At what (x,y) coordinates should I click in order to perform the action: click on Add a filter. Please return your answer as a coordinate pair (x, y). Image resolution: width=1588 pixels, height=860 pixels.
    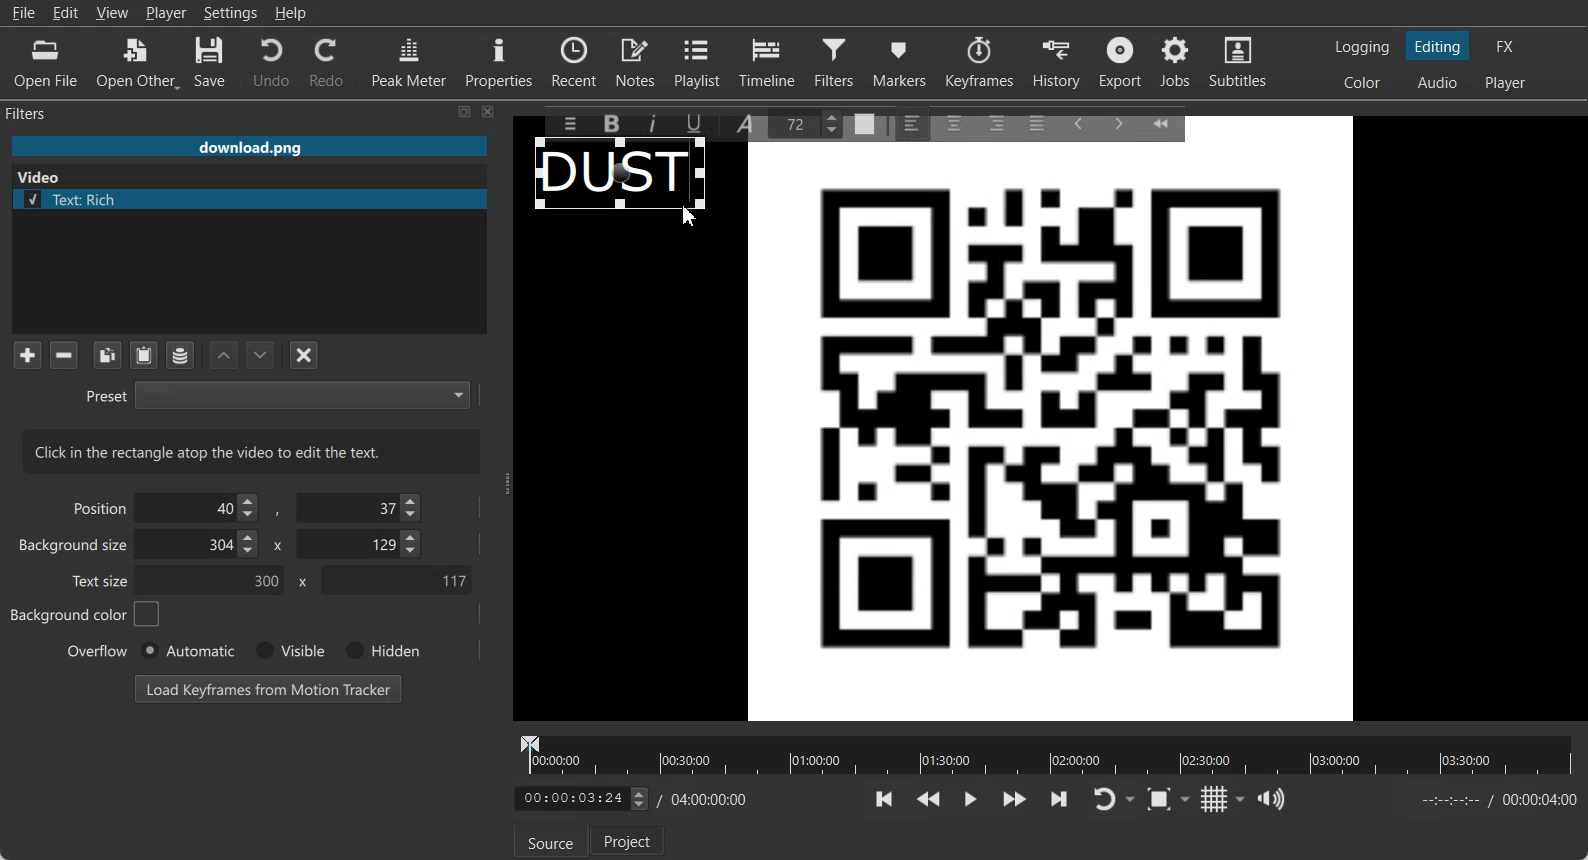
    Looking at the image, I should click on (27, 354).